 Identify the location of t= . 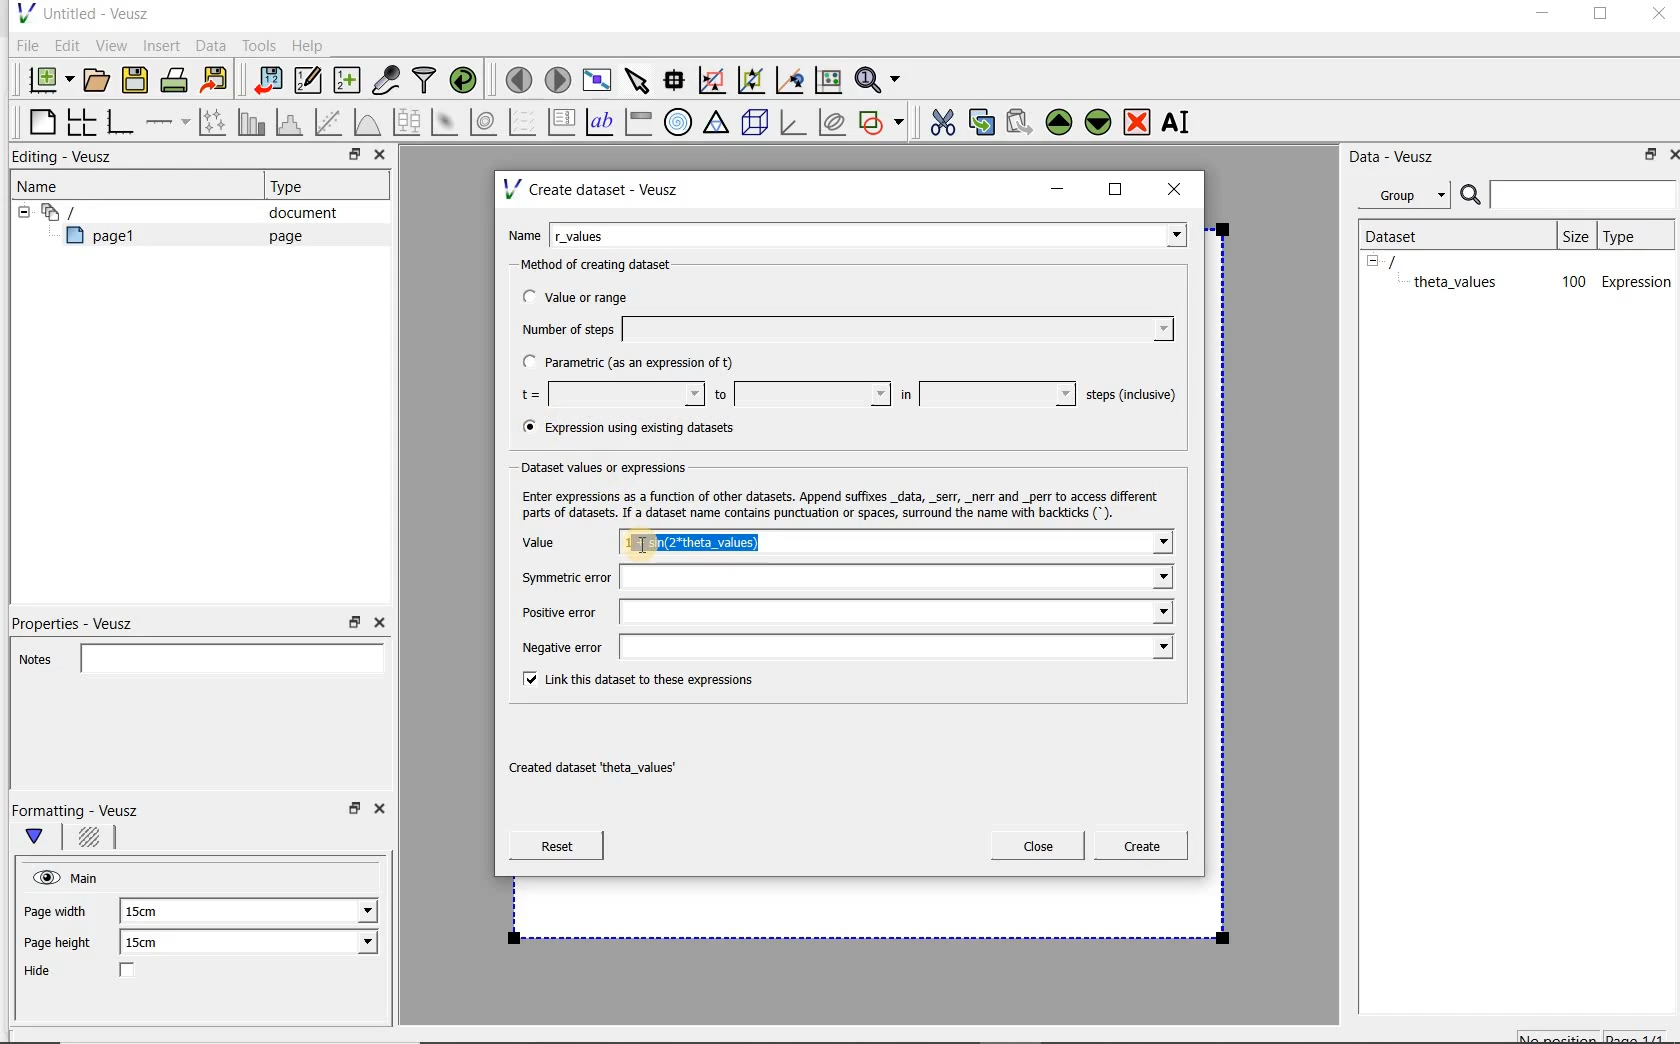
(608, 395).